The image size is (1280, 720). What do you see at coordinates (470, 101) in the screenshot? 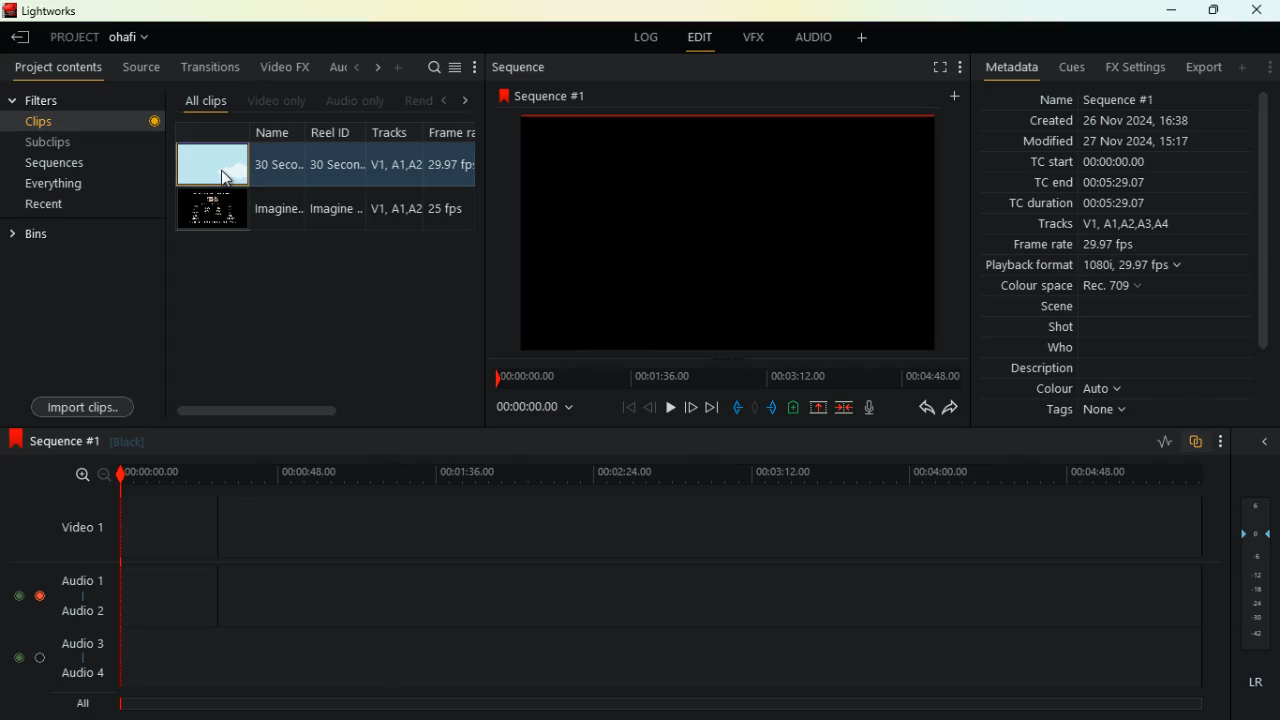
I see `right` at bounding box center [470, 101].